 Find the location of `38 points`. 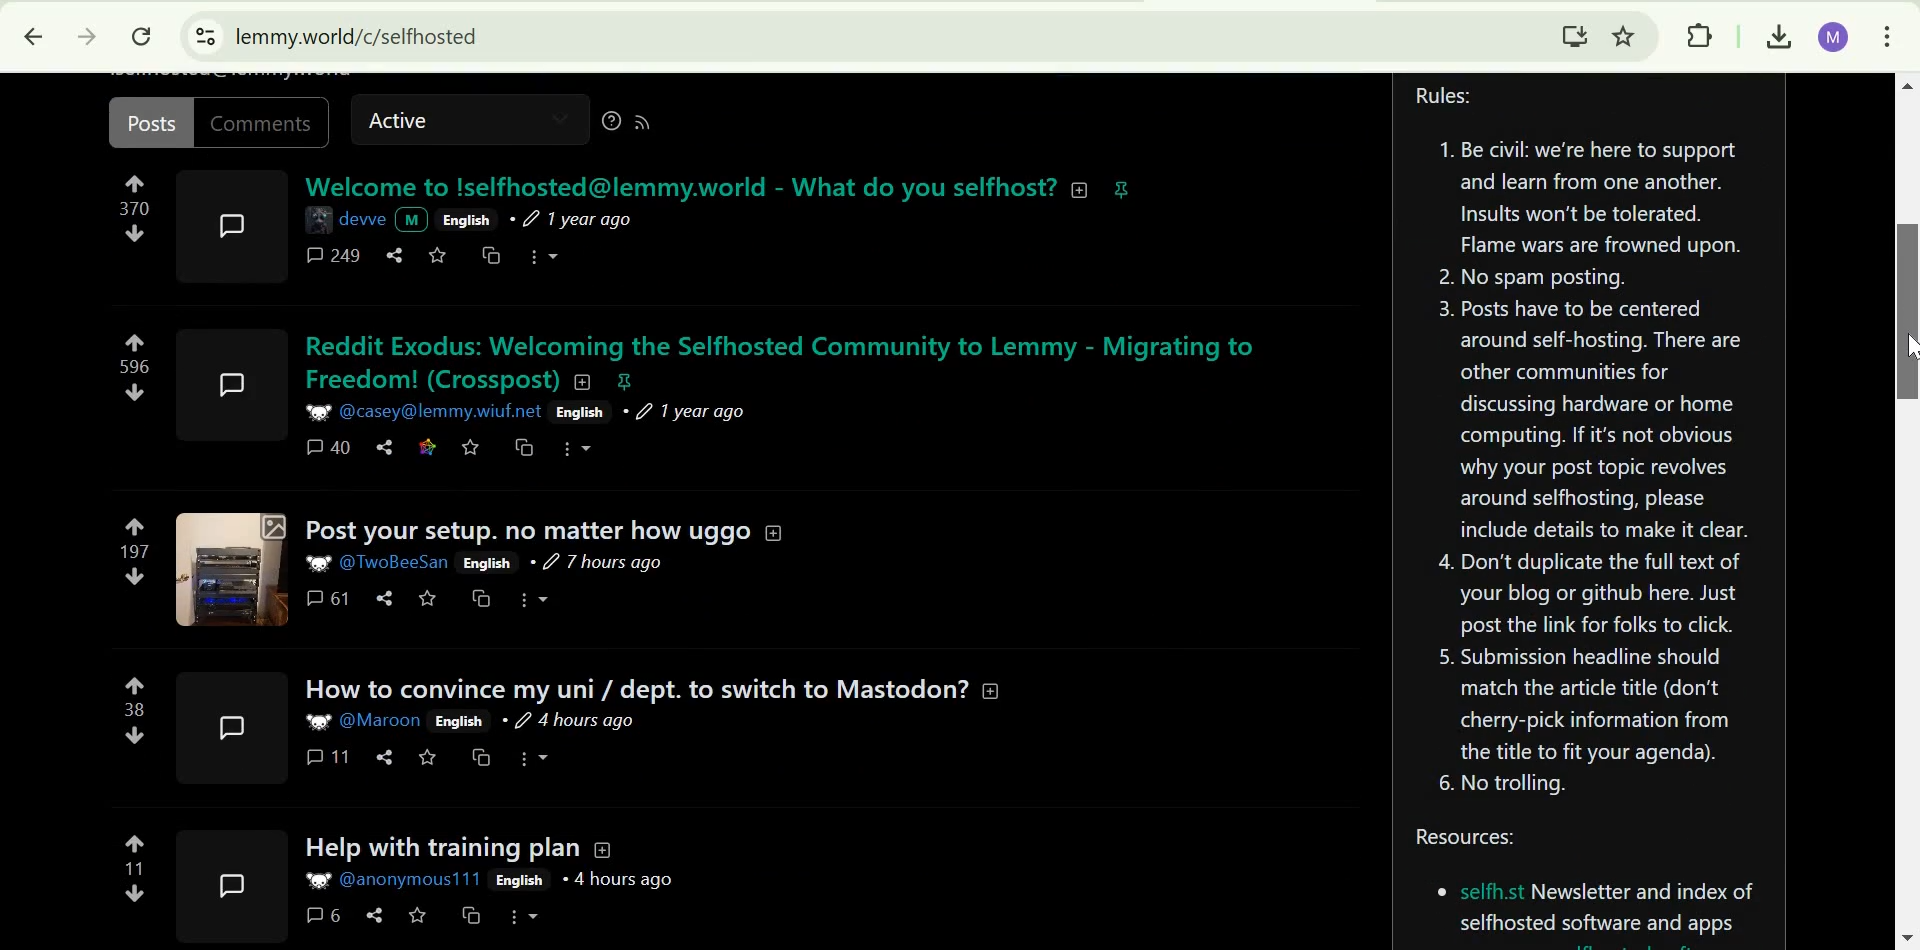

38 points is located at coordinates (136, 709).